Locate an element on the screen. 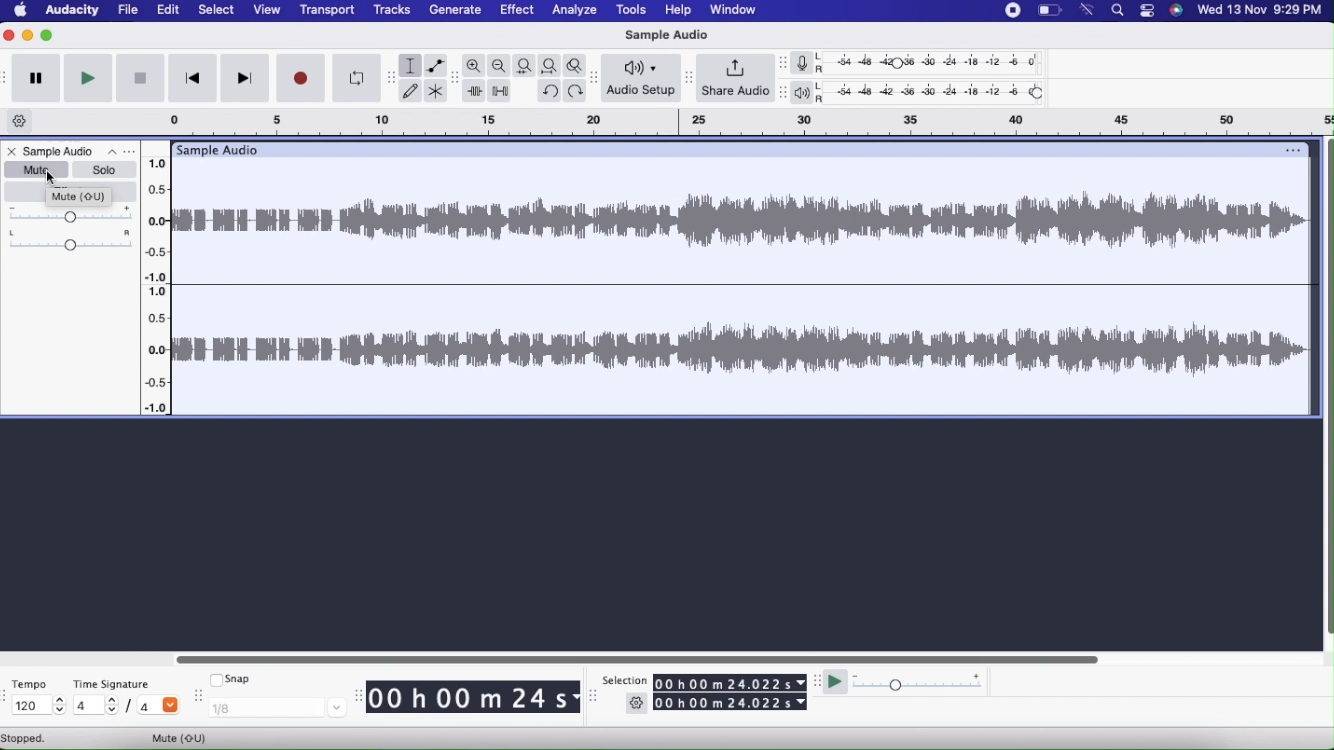 The width and height of the screenshot is (1334, 750). Playback meter is located at coordinates (806, 93).